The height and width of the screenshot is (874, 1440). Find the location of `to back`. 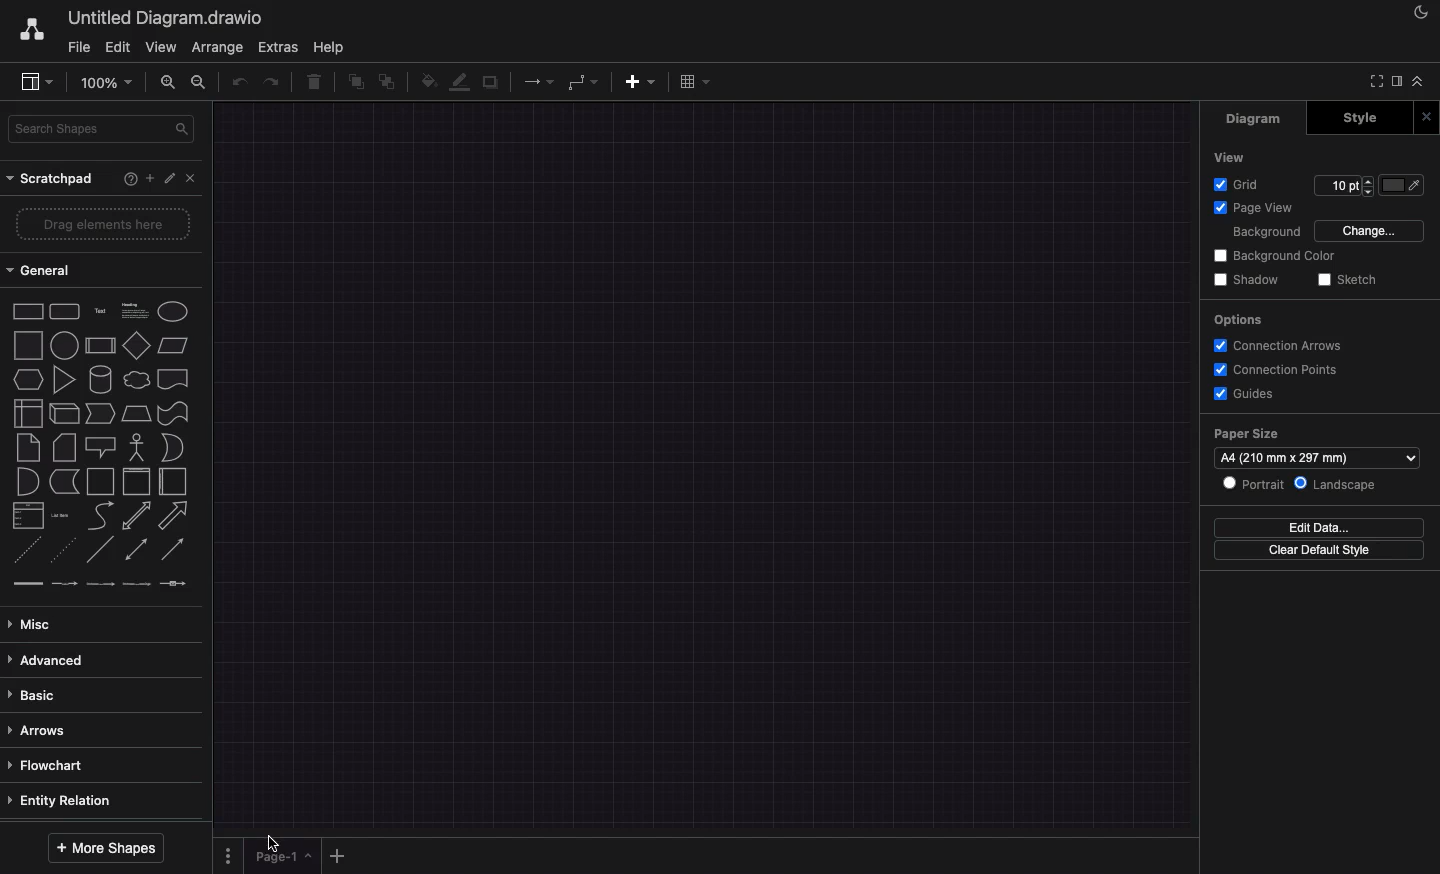

to back is located at coordinates (387, 83).